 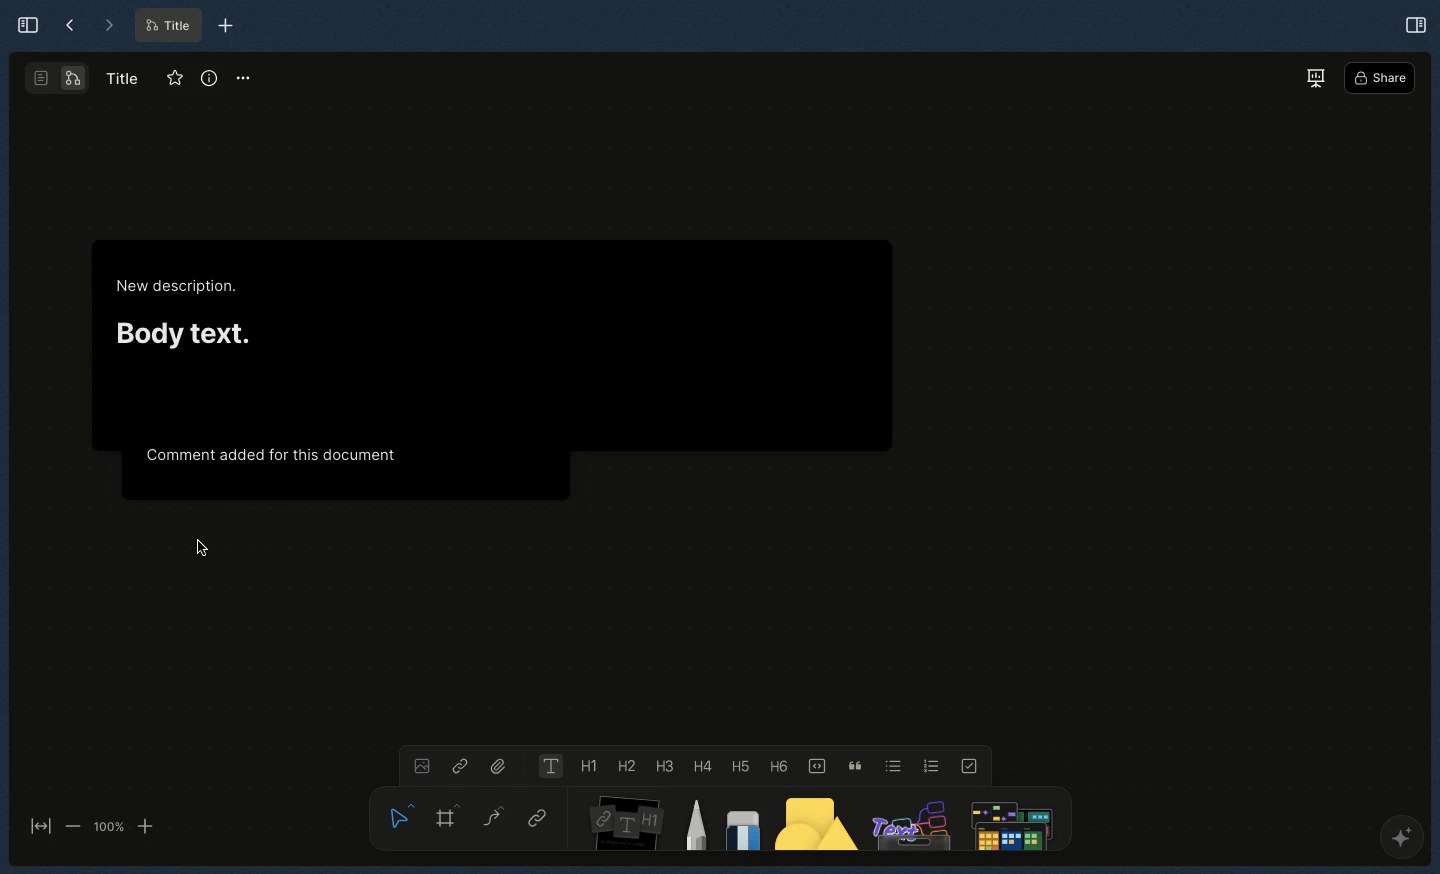 What do you see at coordinates (226, 26) in the screenshot?
I see `New tab` at bounding box center [226, 26].